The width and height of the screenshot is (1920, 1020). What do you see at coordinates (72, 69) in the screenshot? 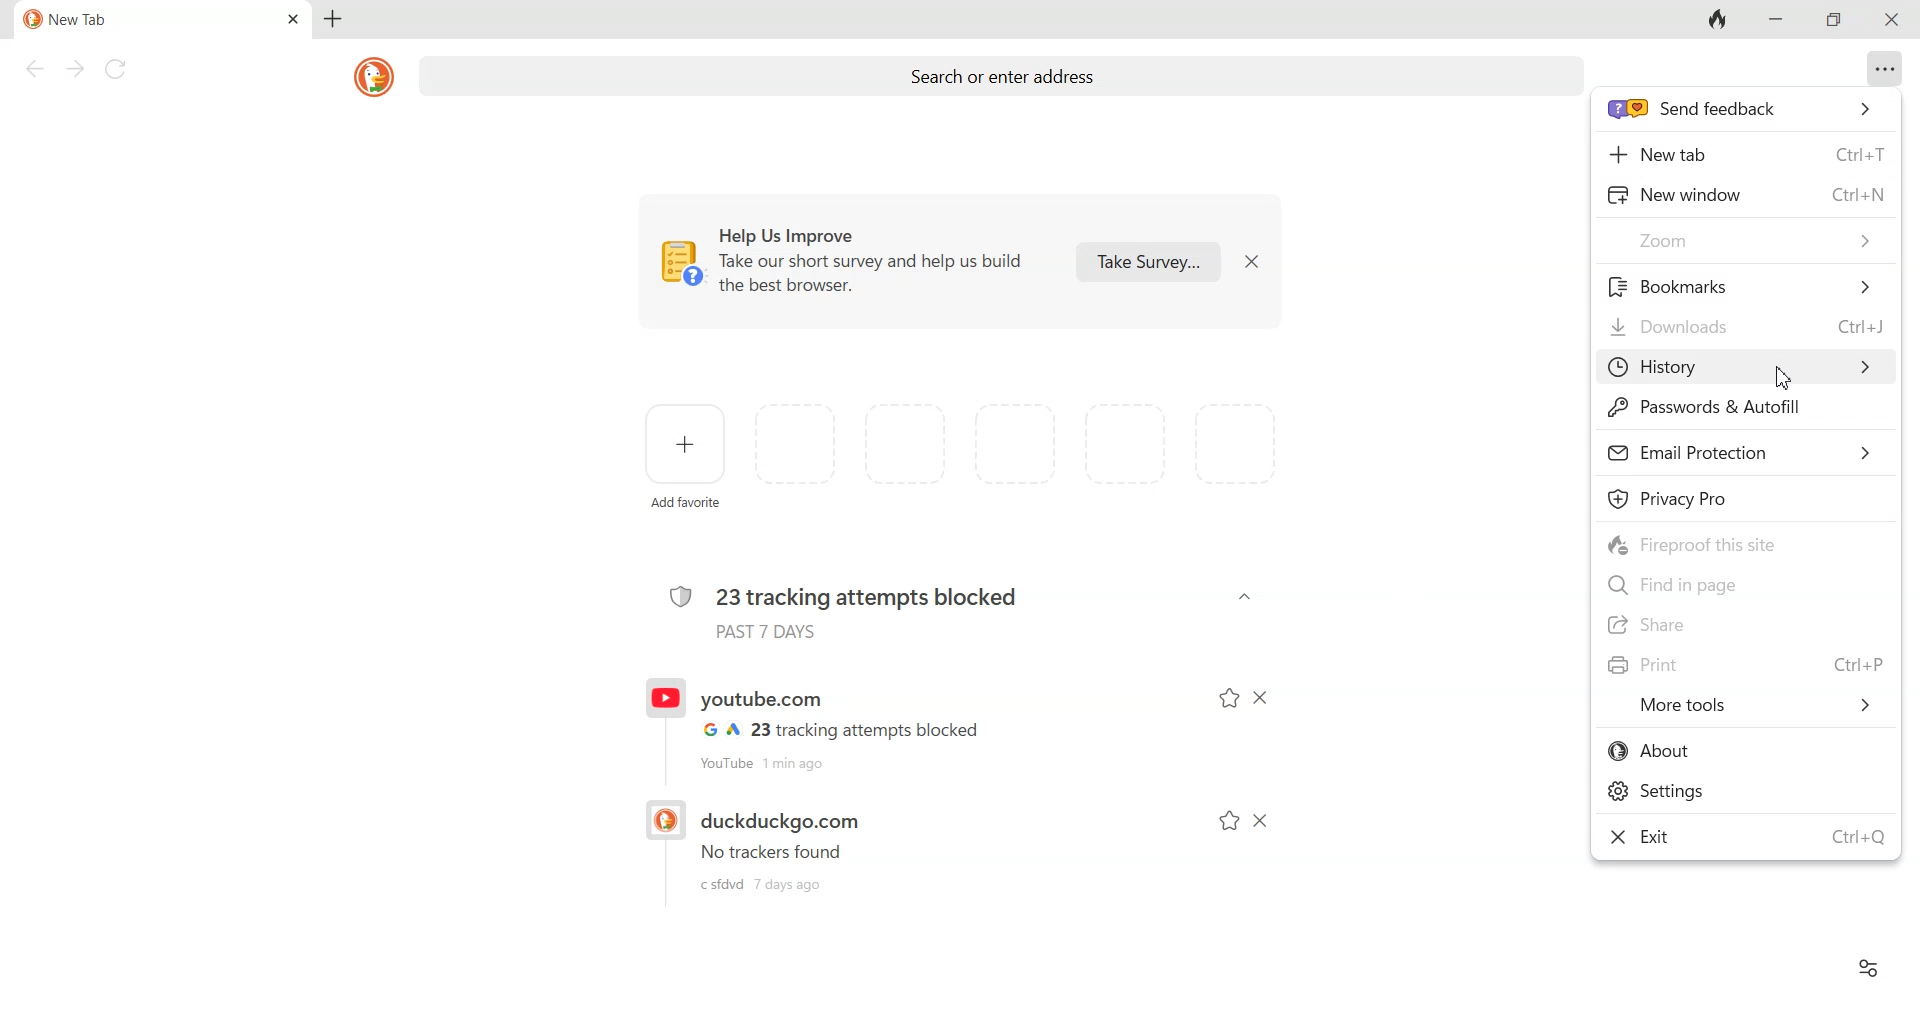
I see `Forward` at bounding box center [72, 69].